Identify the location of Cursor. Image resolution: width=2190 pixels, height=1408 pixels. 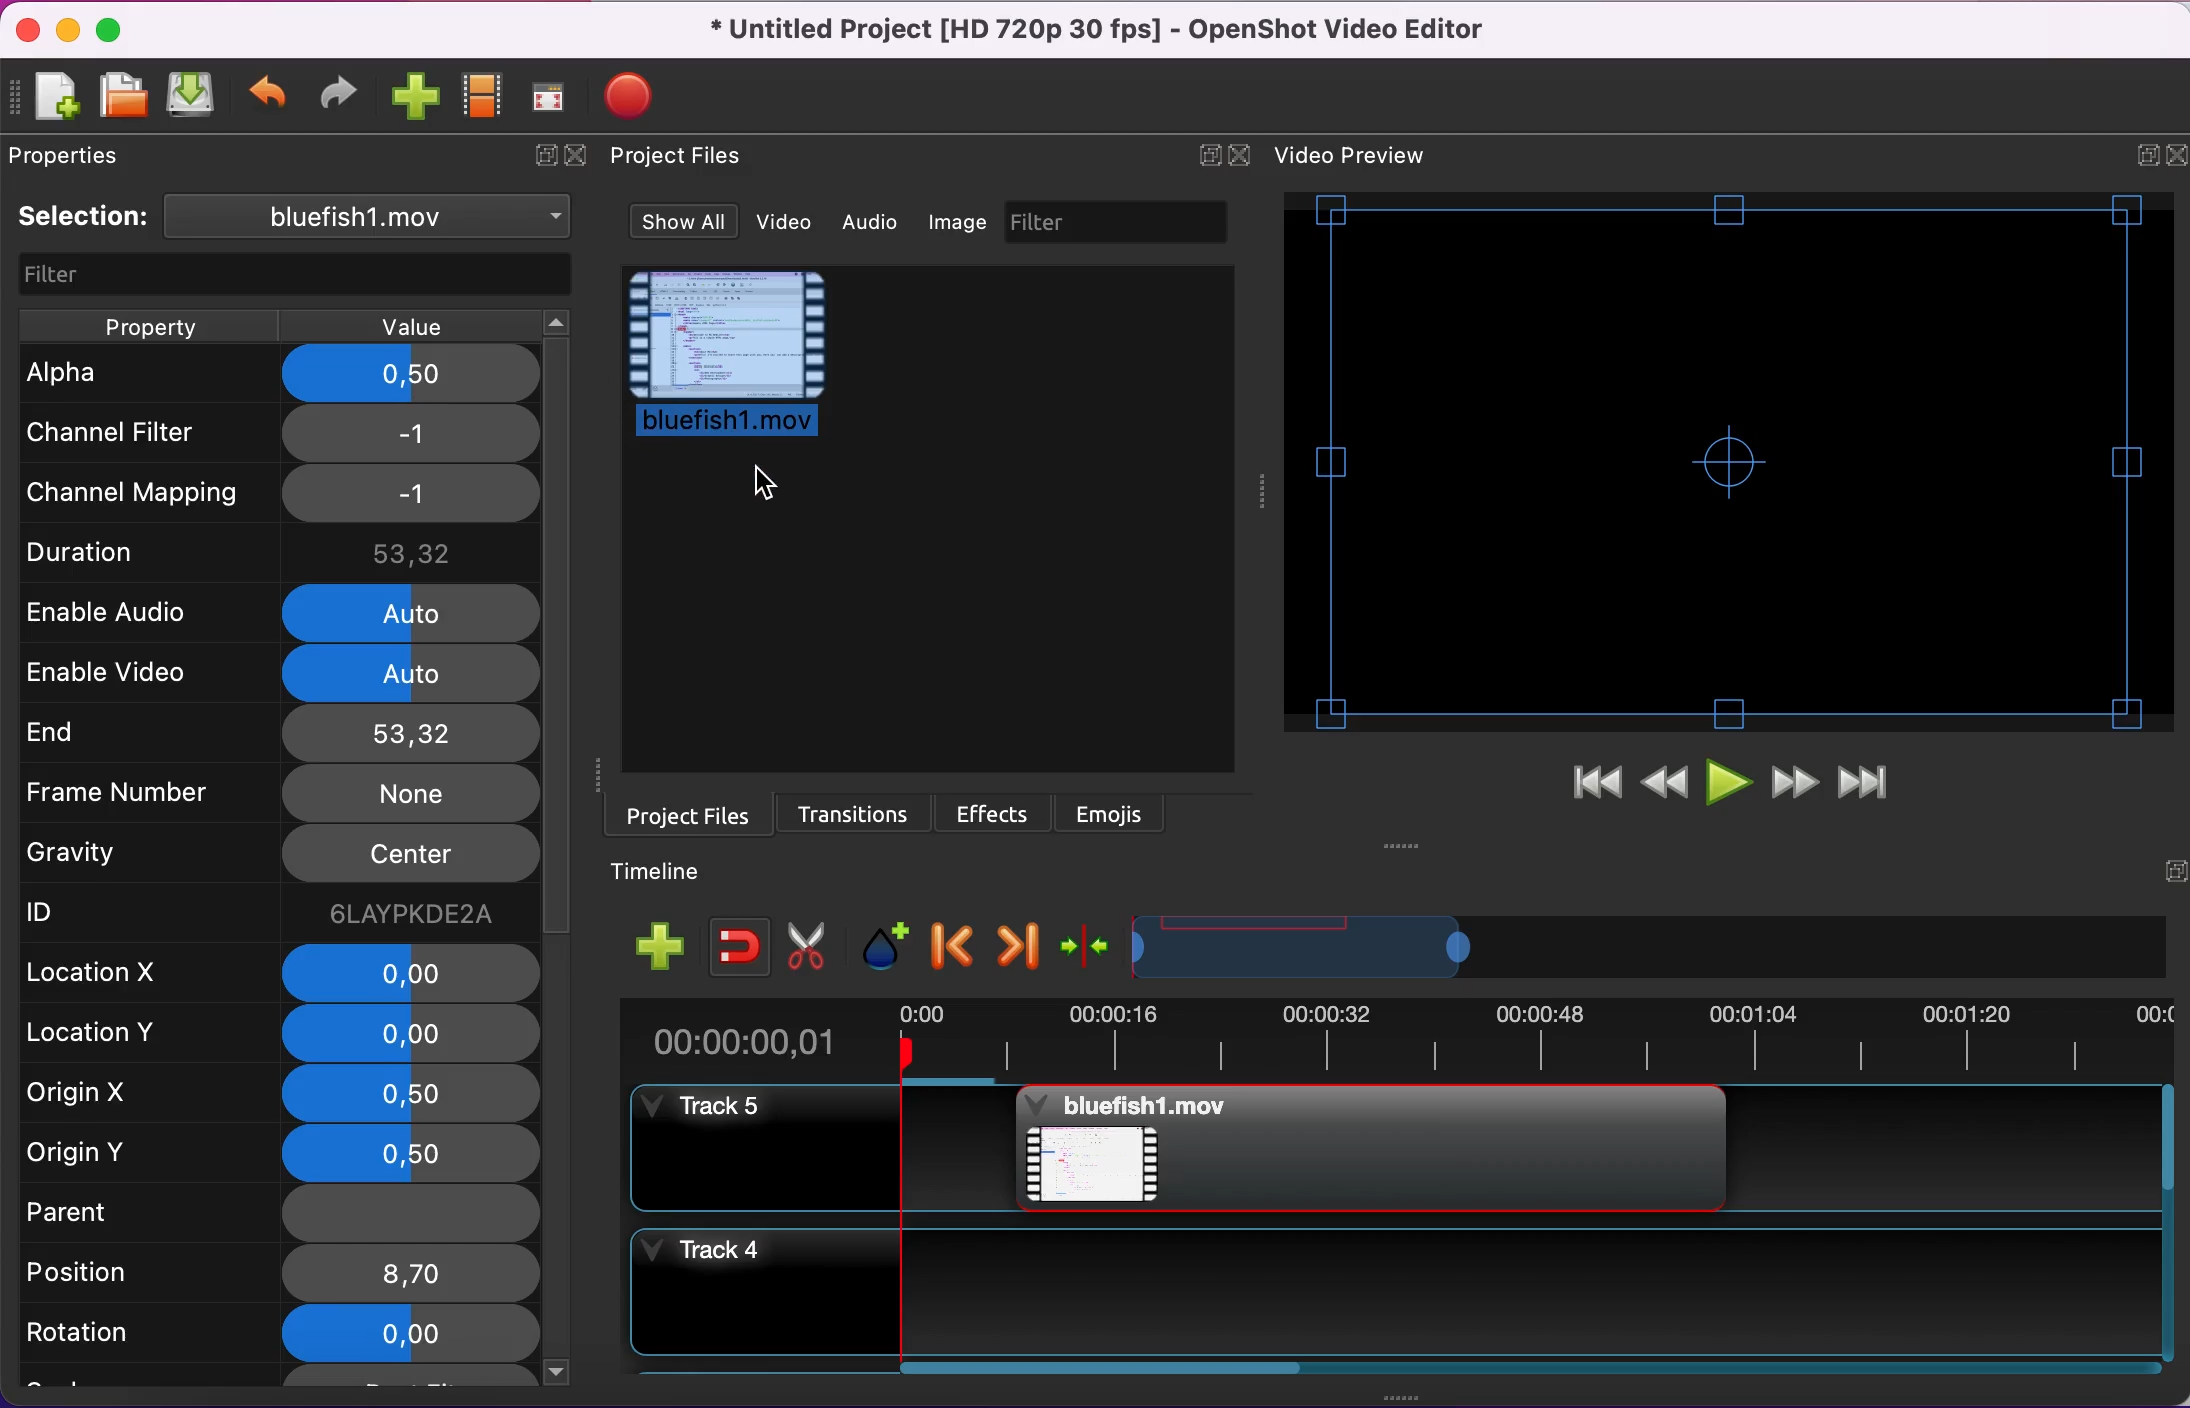
(769, 483).